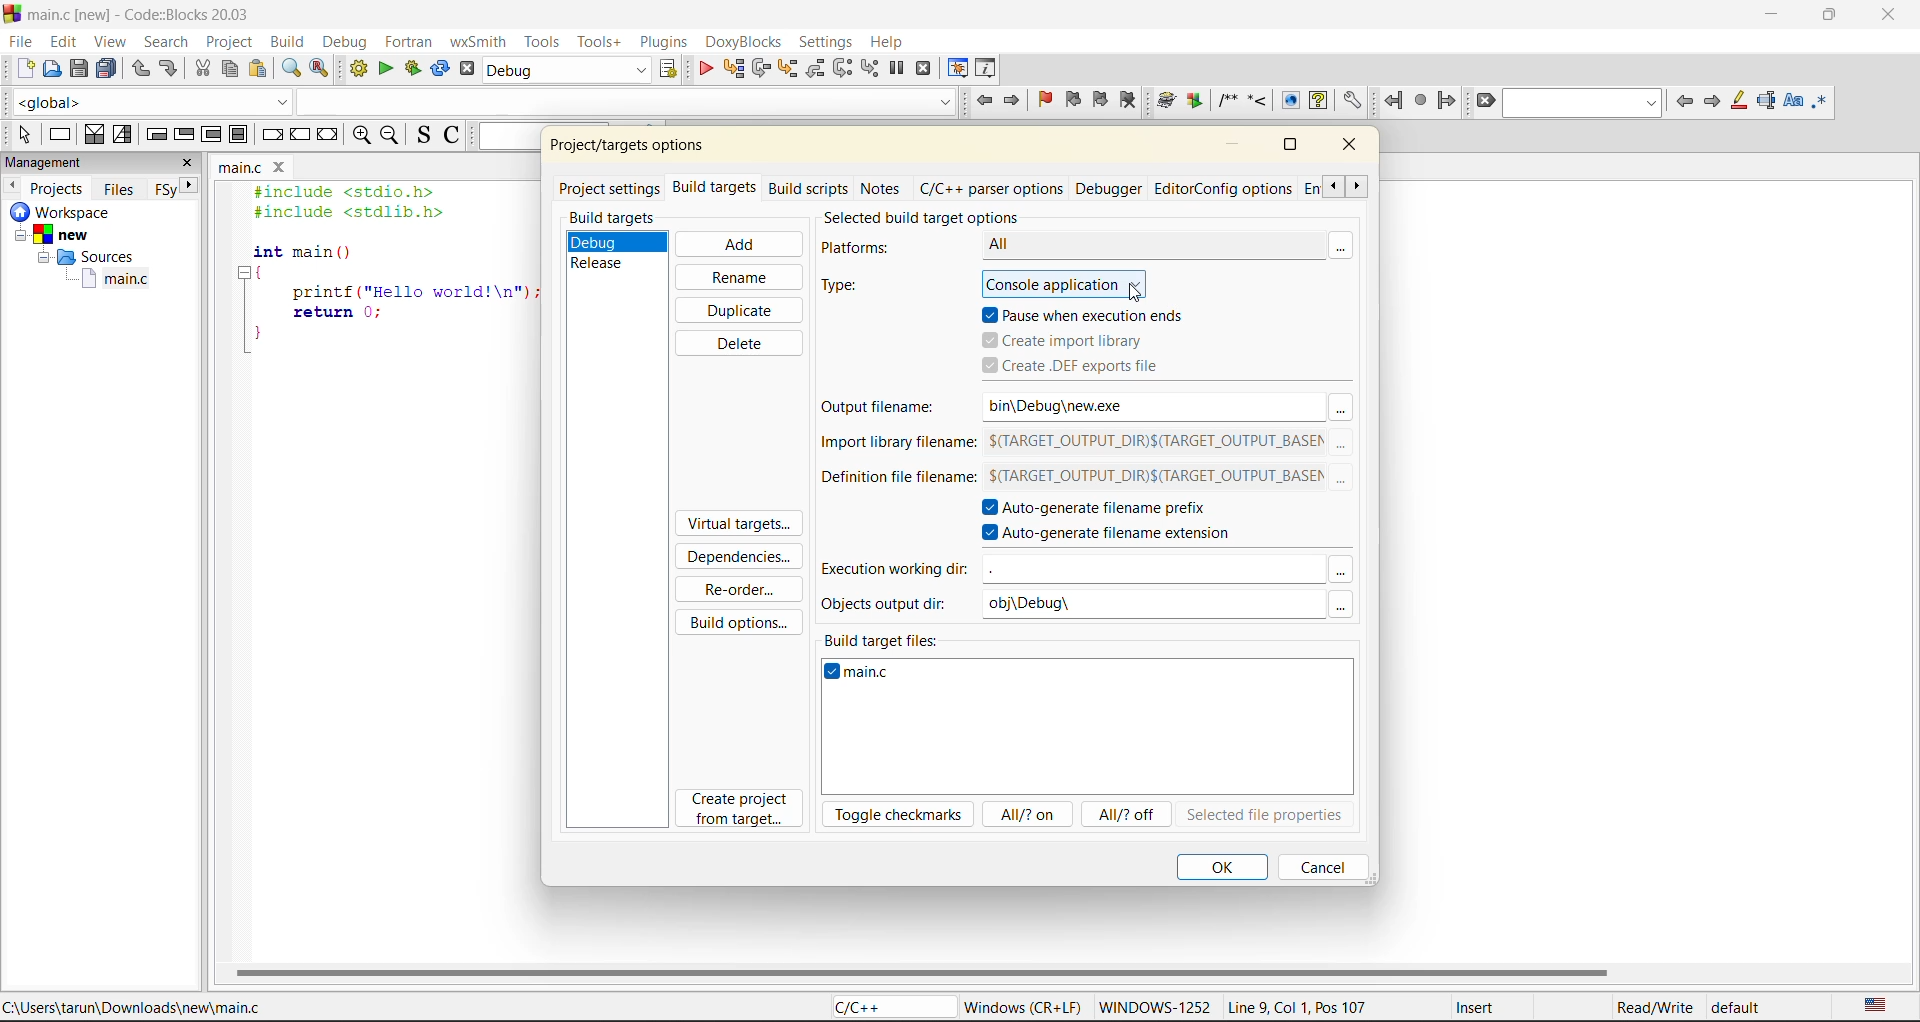  What do you see at coordinates (155, 136) in the screenshot?
I see `entry condition loop` at bounding box center [155, 136].